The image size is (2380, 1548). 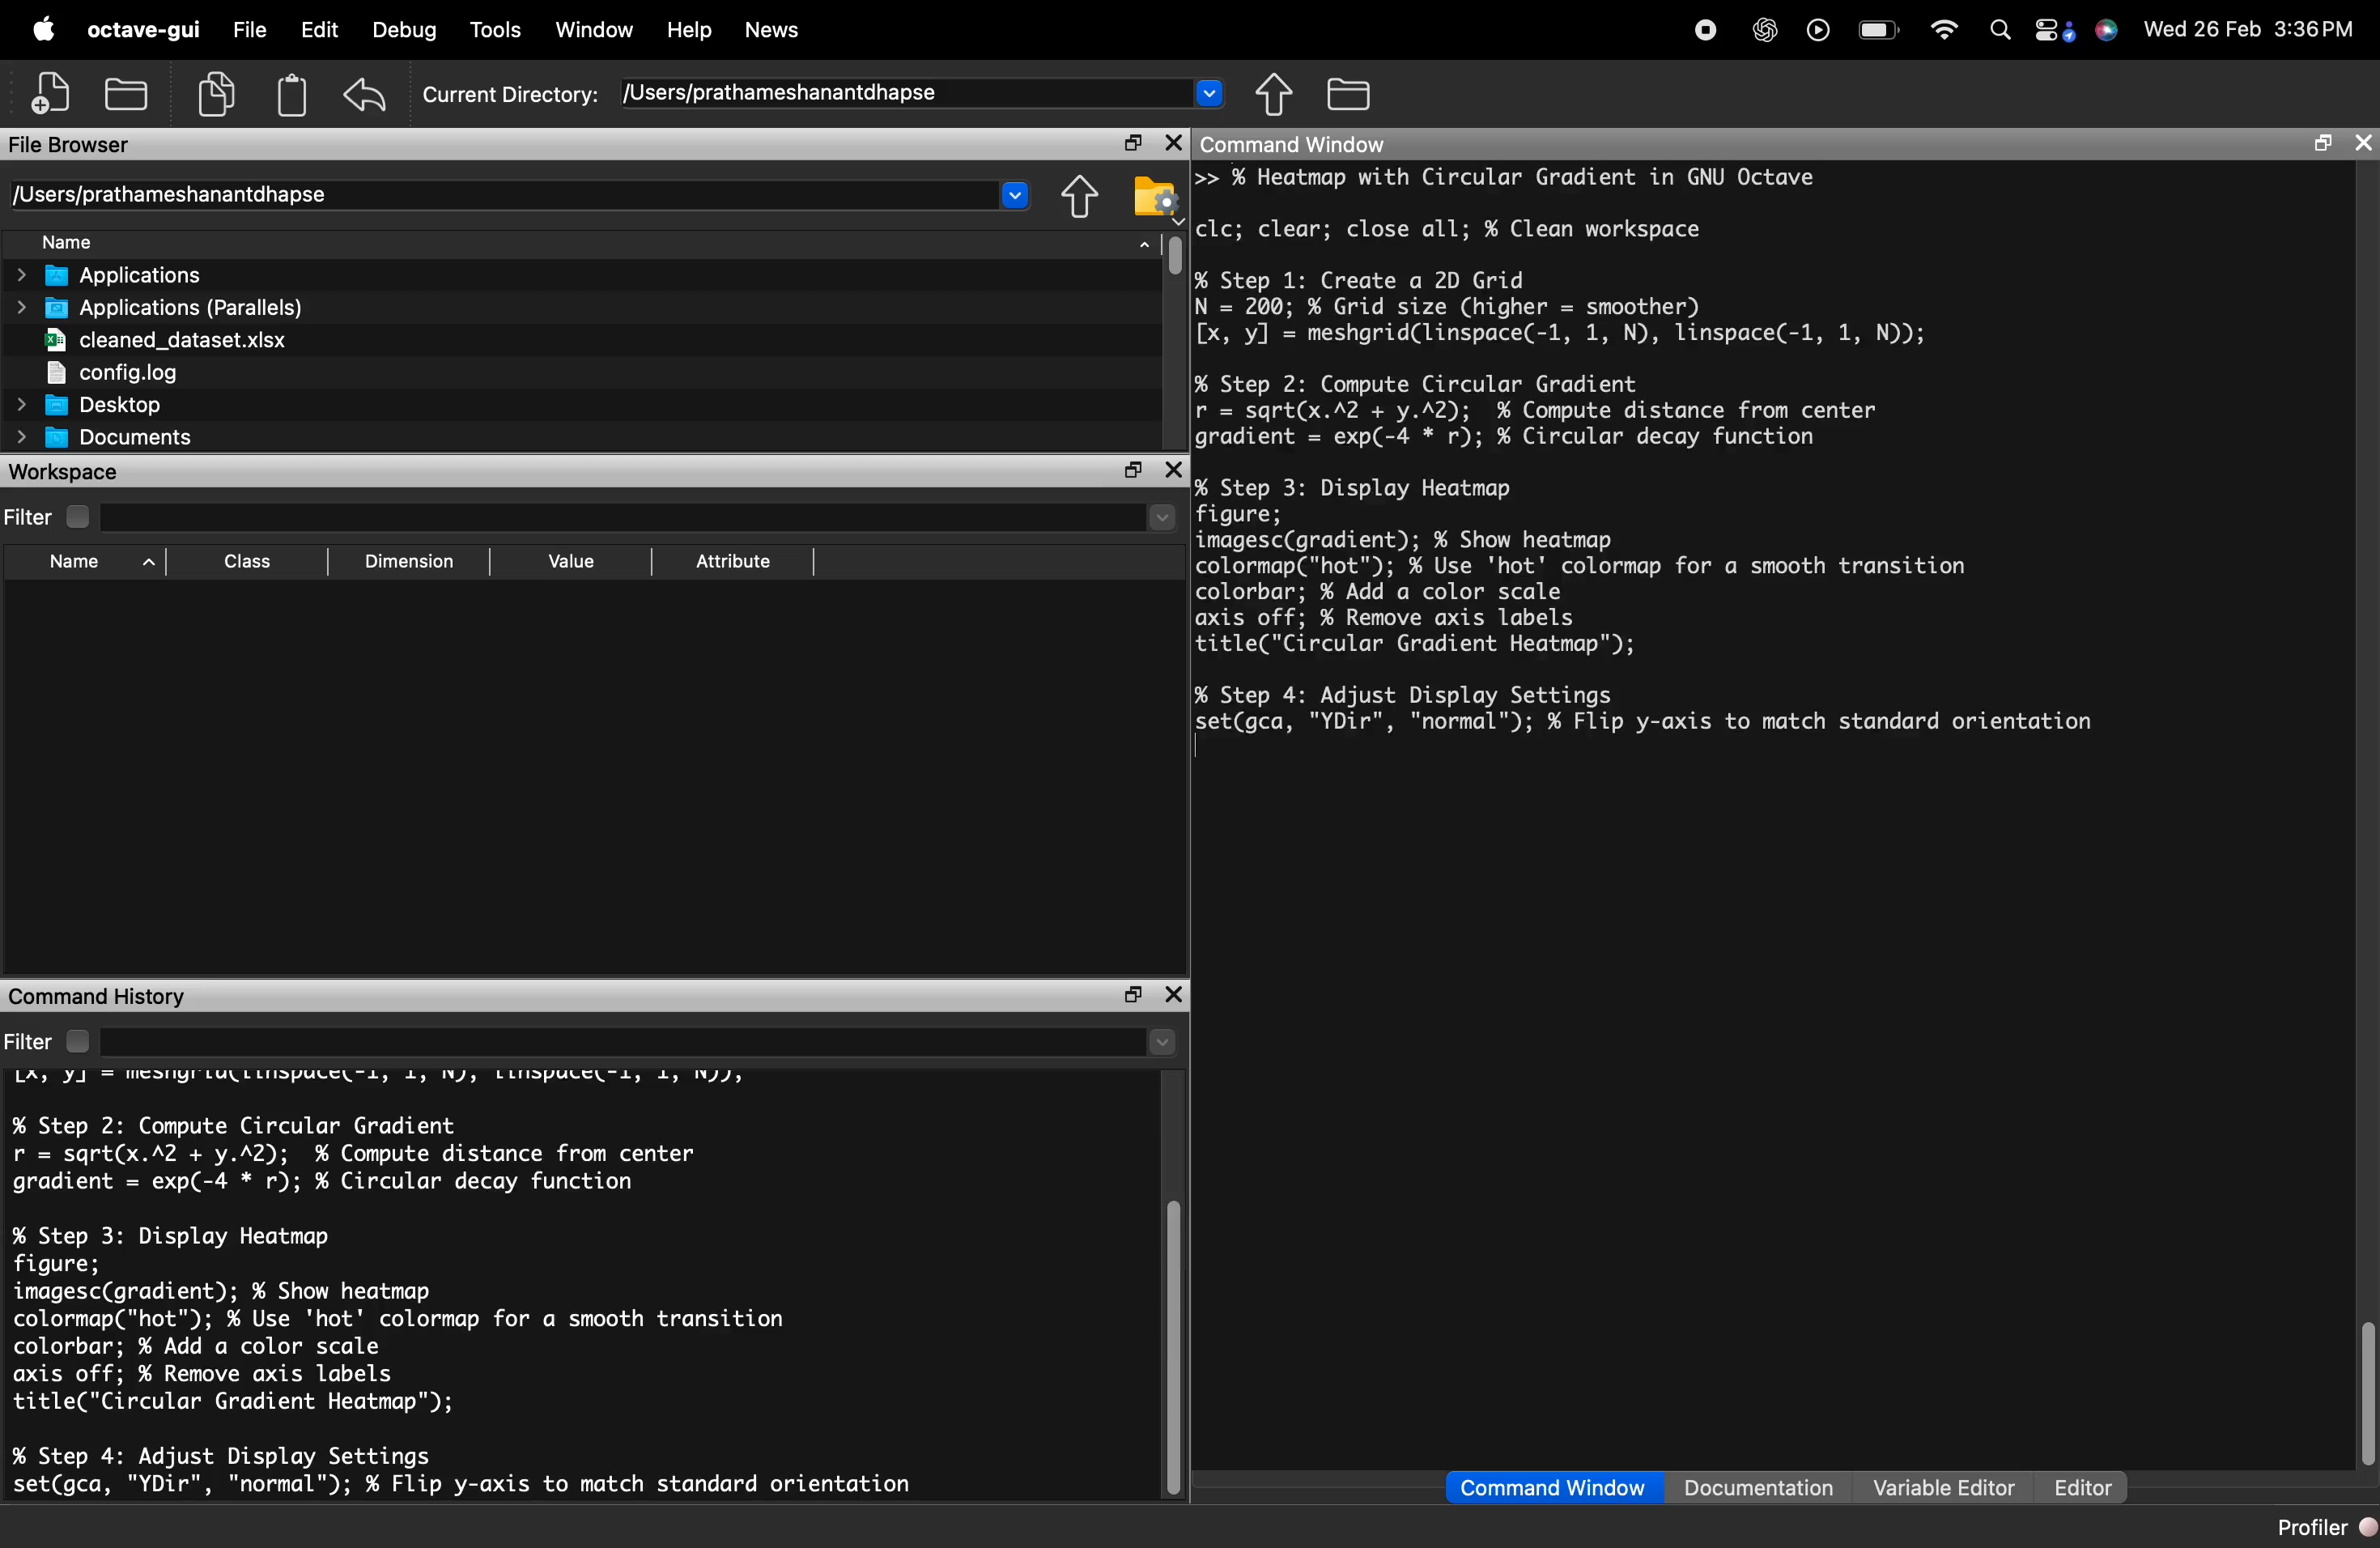 What do you see at coordinates (2317, 29) in the screenshot?
I see `3:36 PM` at bounding box center [2317, 29].